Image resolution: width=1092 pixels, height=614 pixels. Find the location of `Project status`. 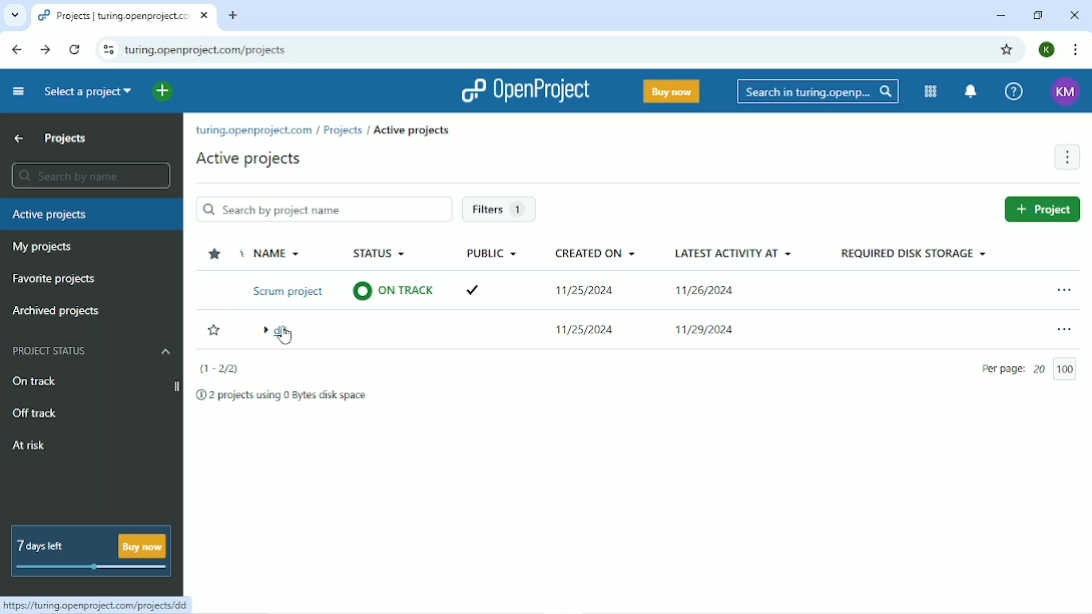

Project status is located at coordinates (61, 351).